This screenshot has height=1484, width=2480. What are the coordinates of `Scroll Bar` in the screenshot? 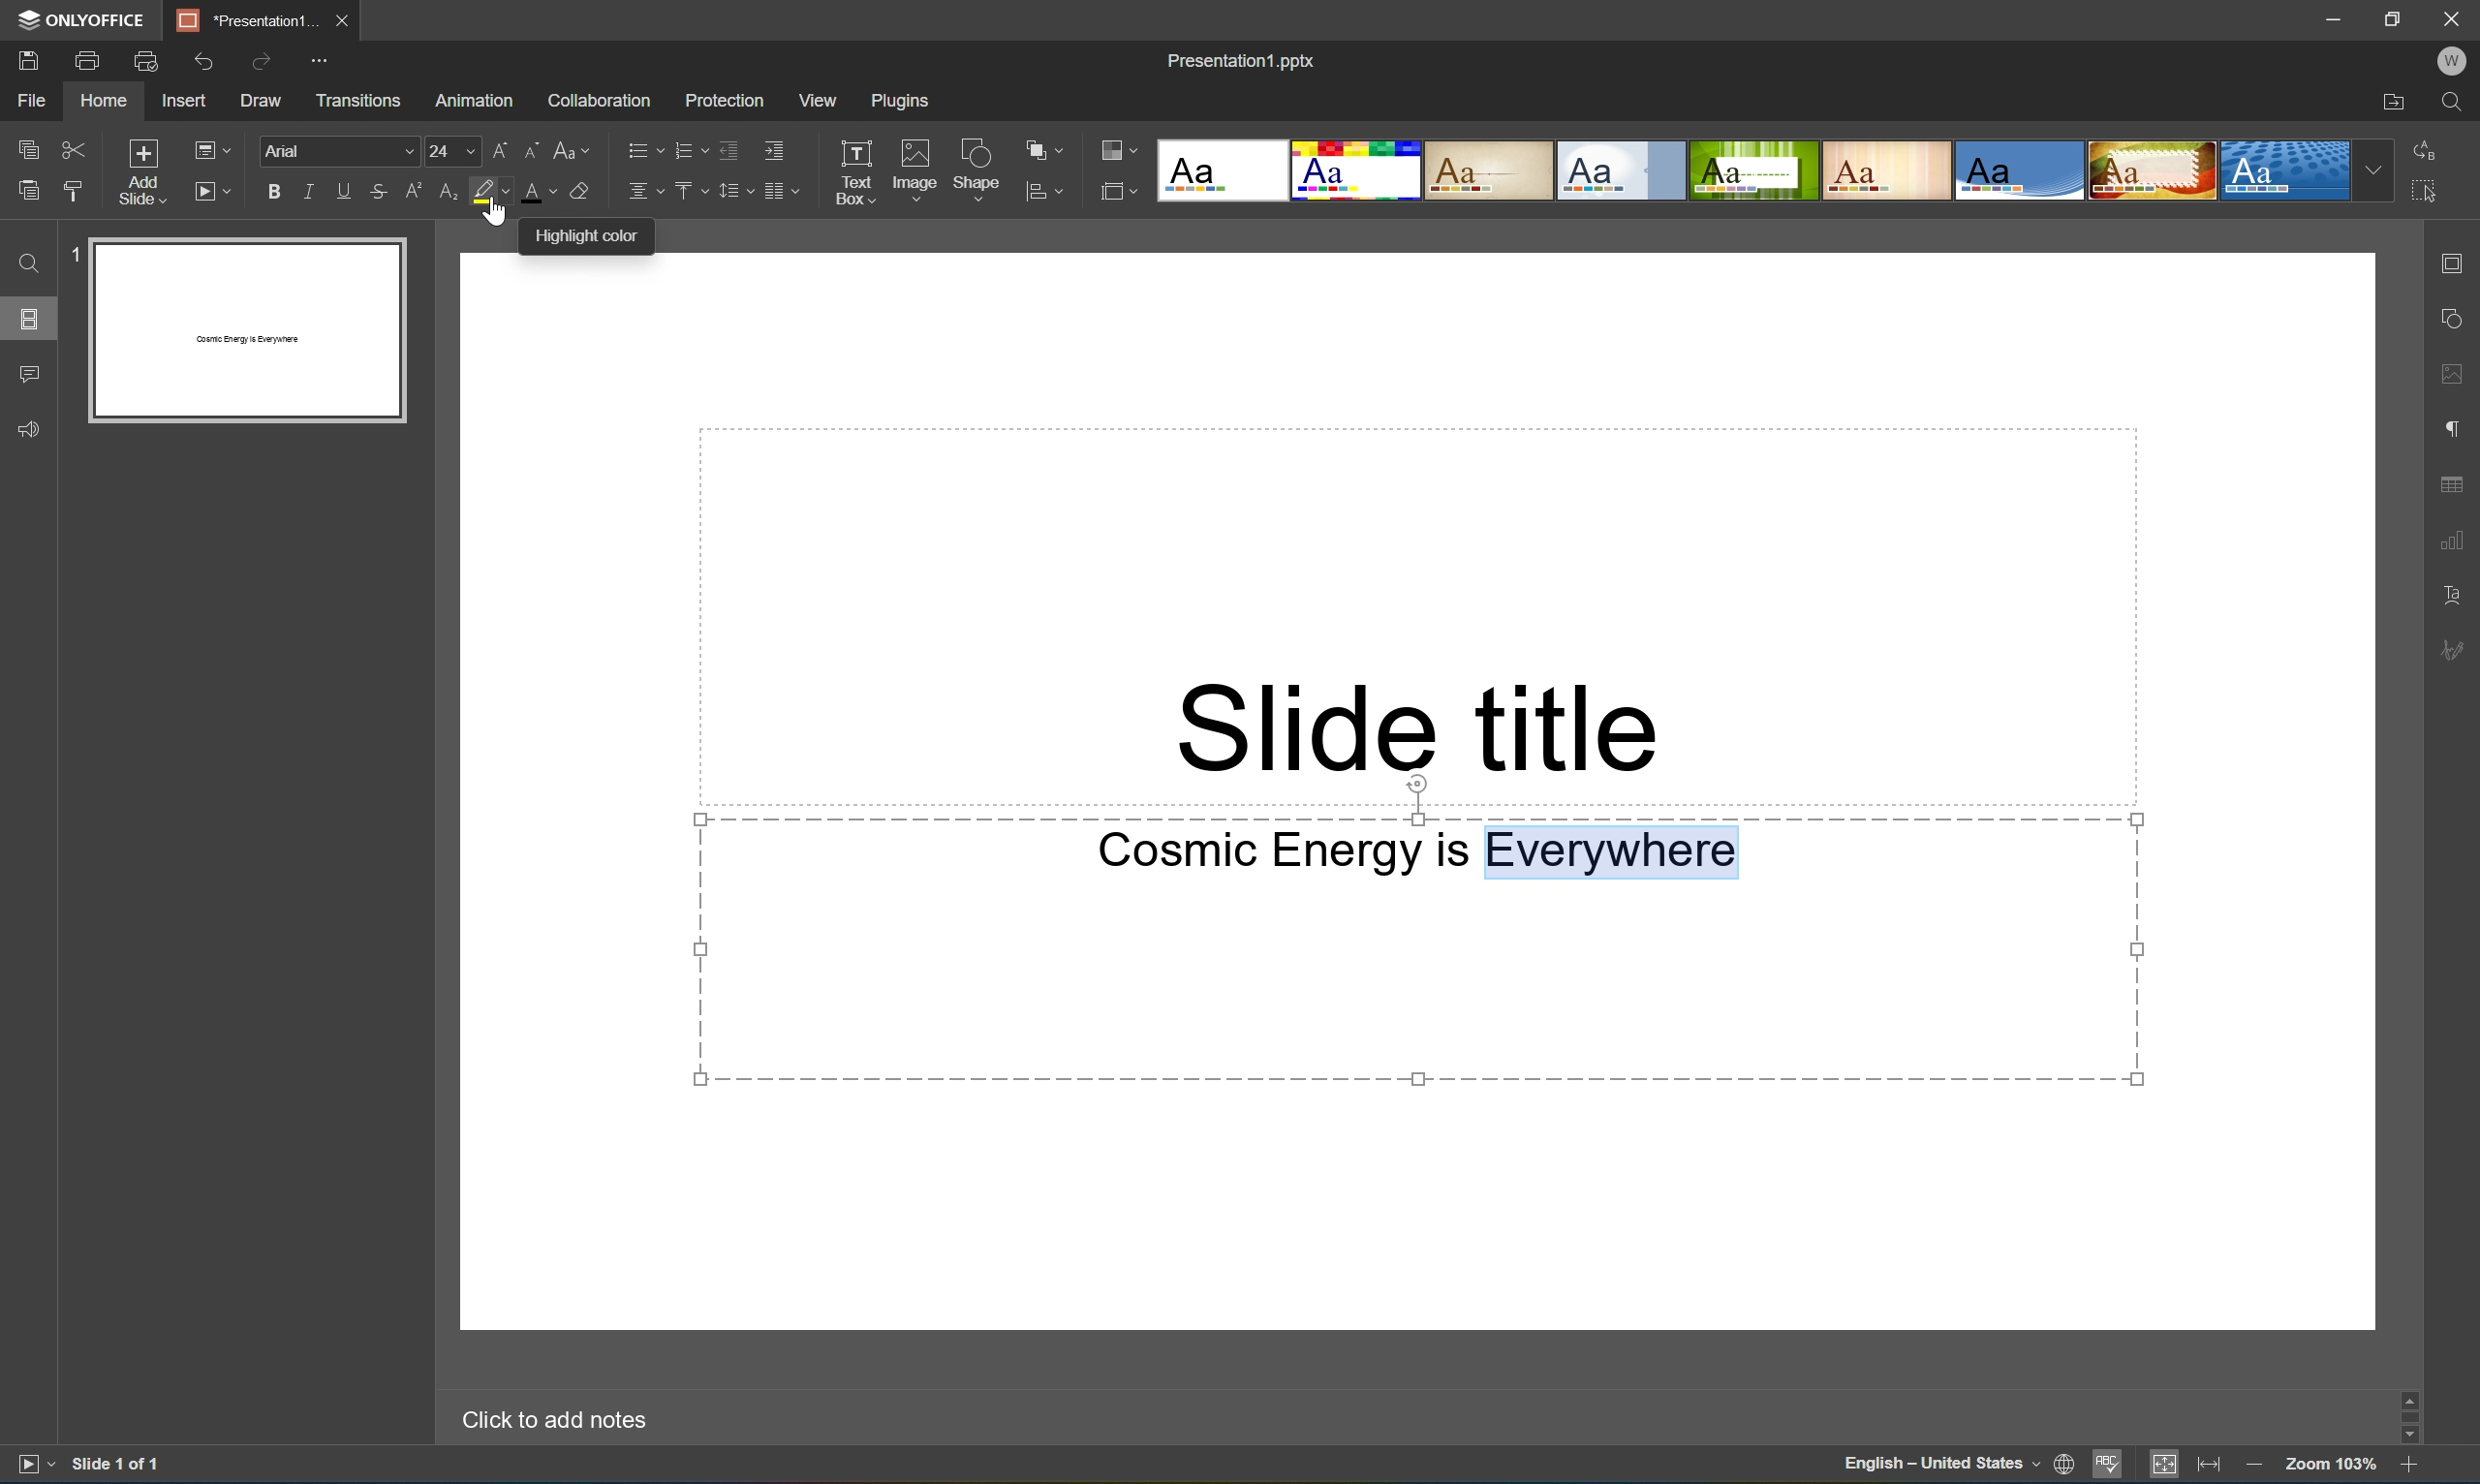 It's located at (2407, 1417).